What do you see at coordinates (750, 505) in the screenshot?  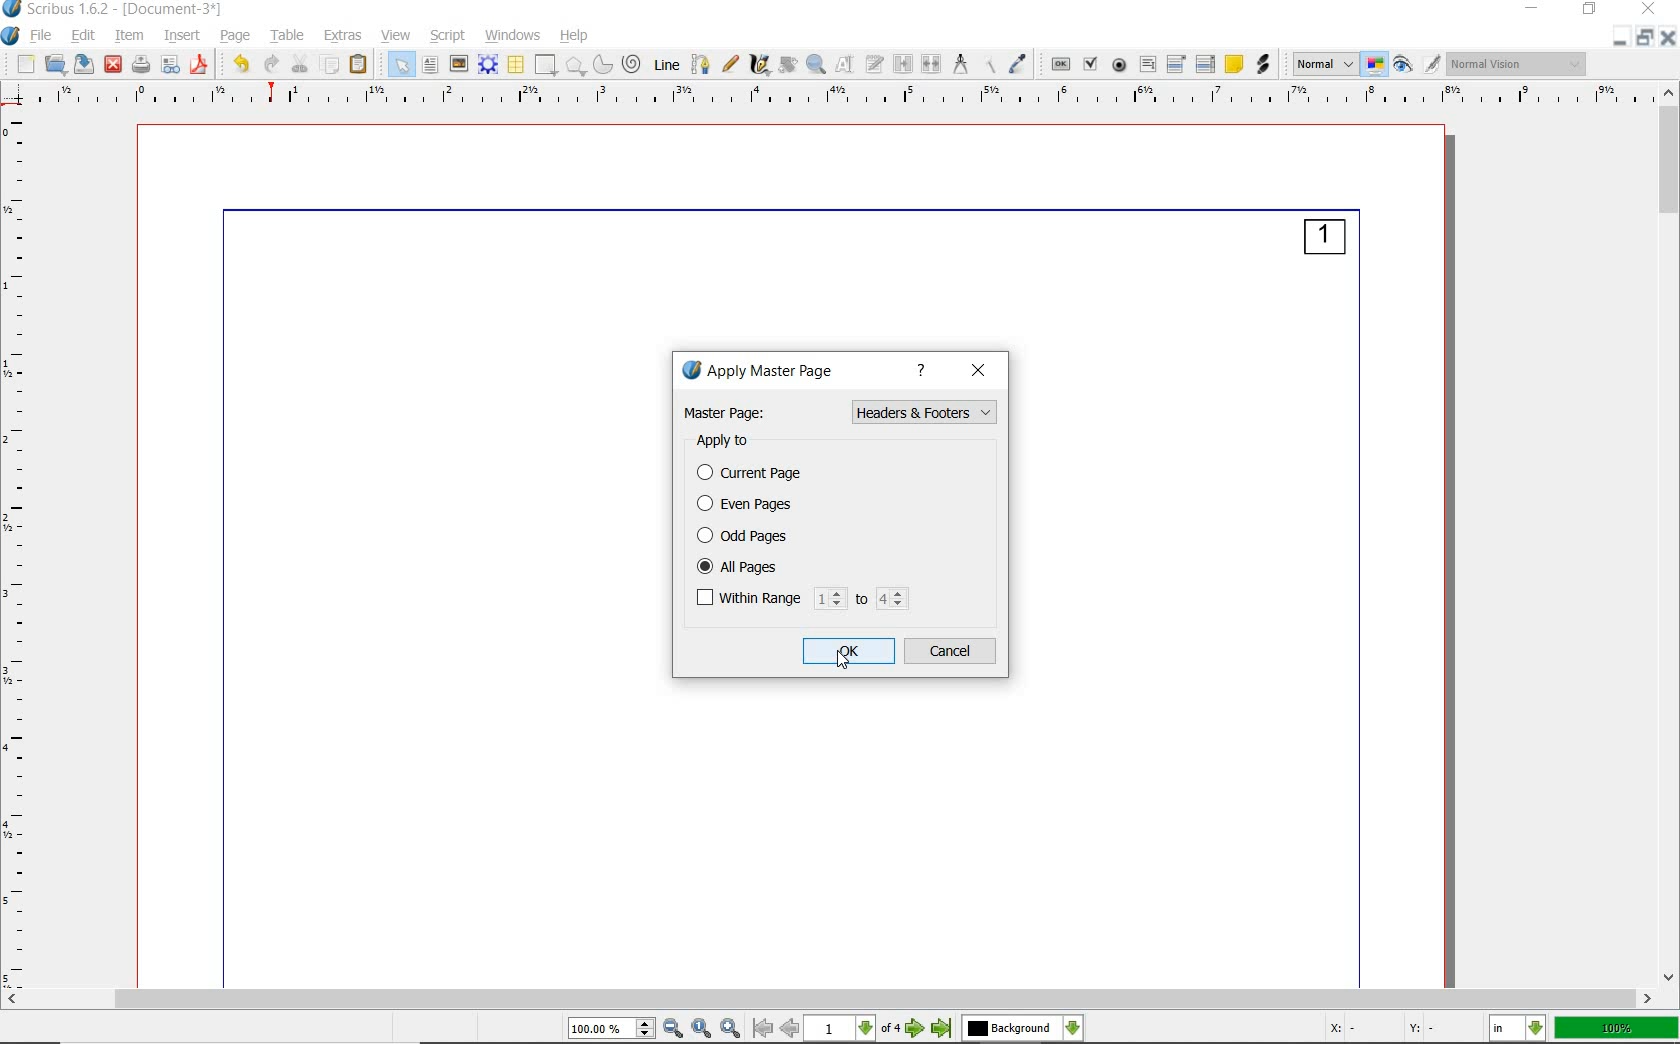 I see `even pages` at bounding box center [750, 505].